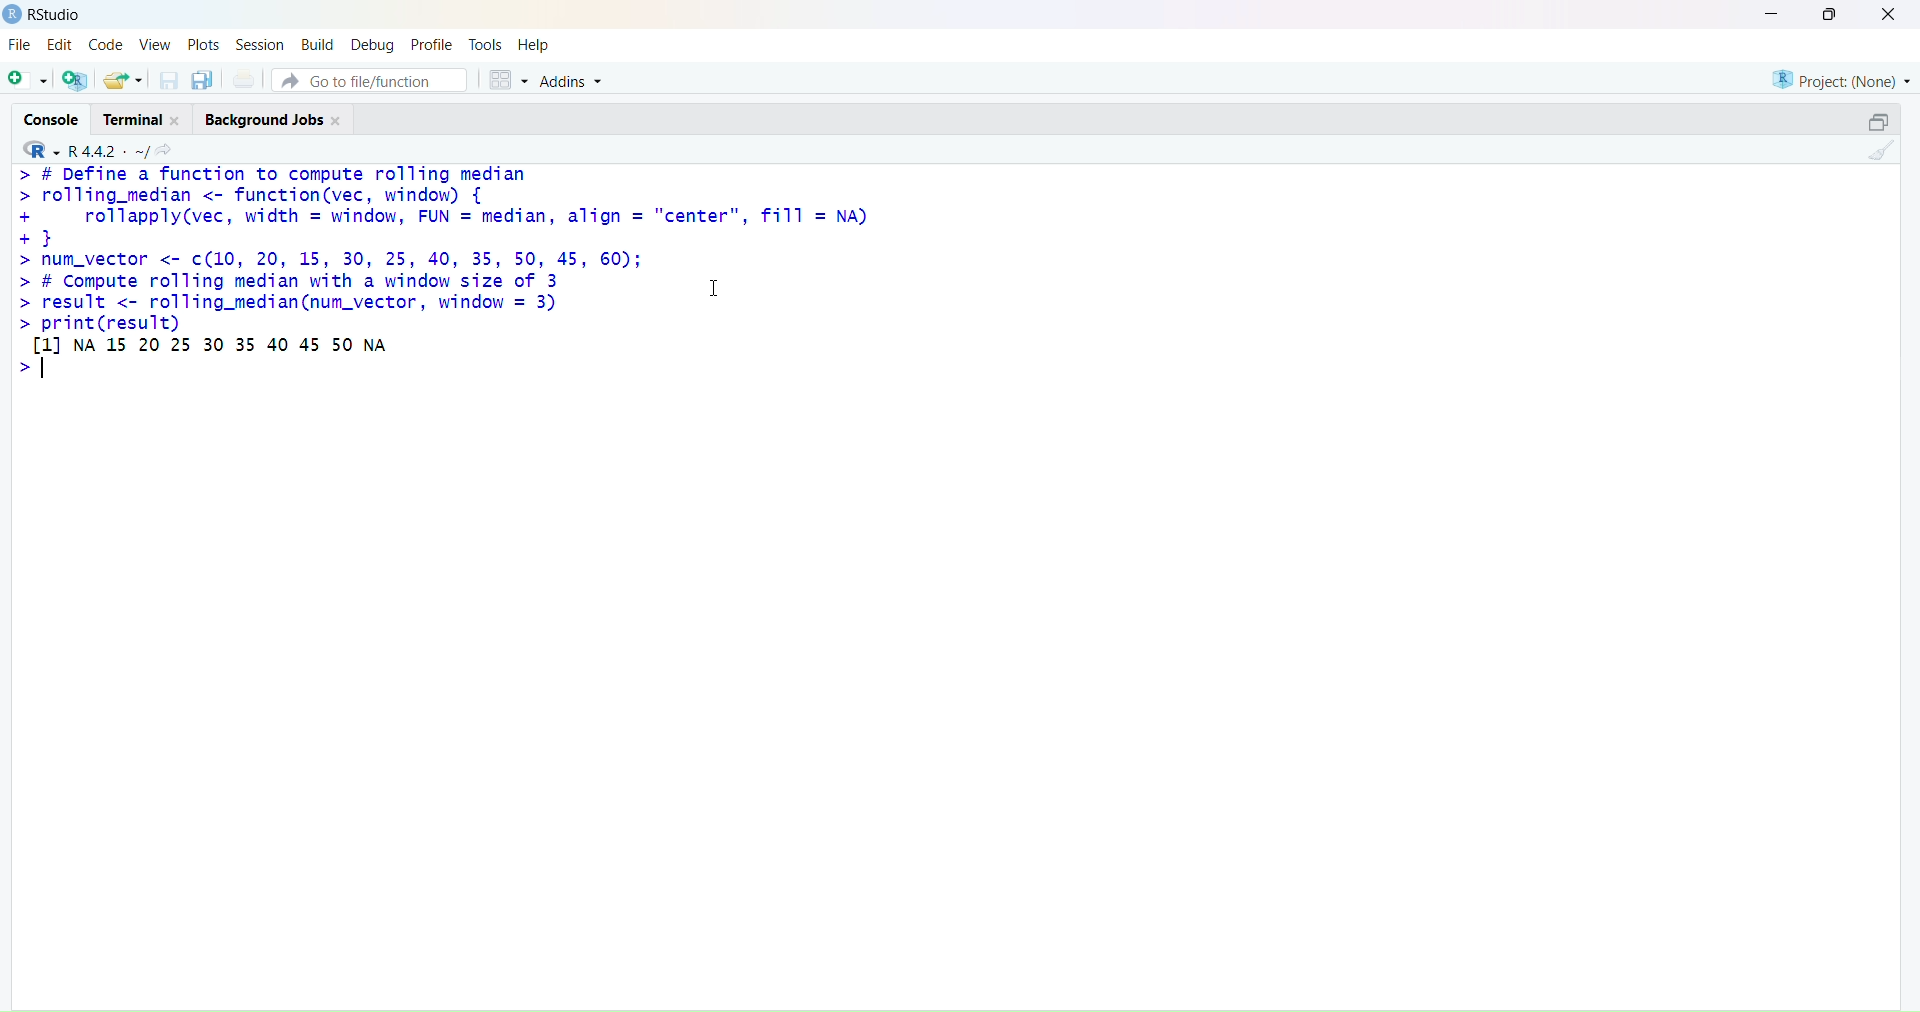  Describe the element at coordinates (203, 80) in the screenshot. I see `copy` at that location.